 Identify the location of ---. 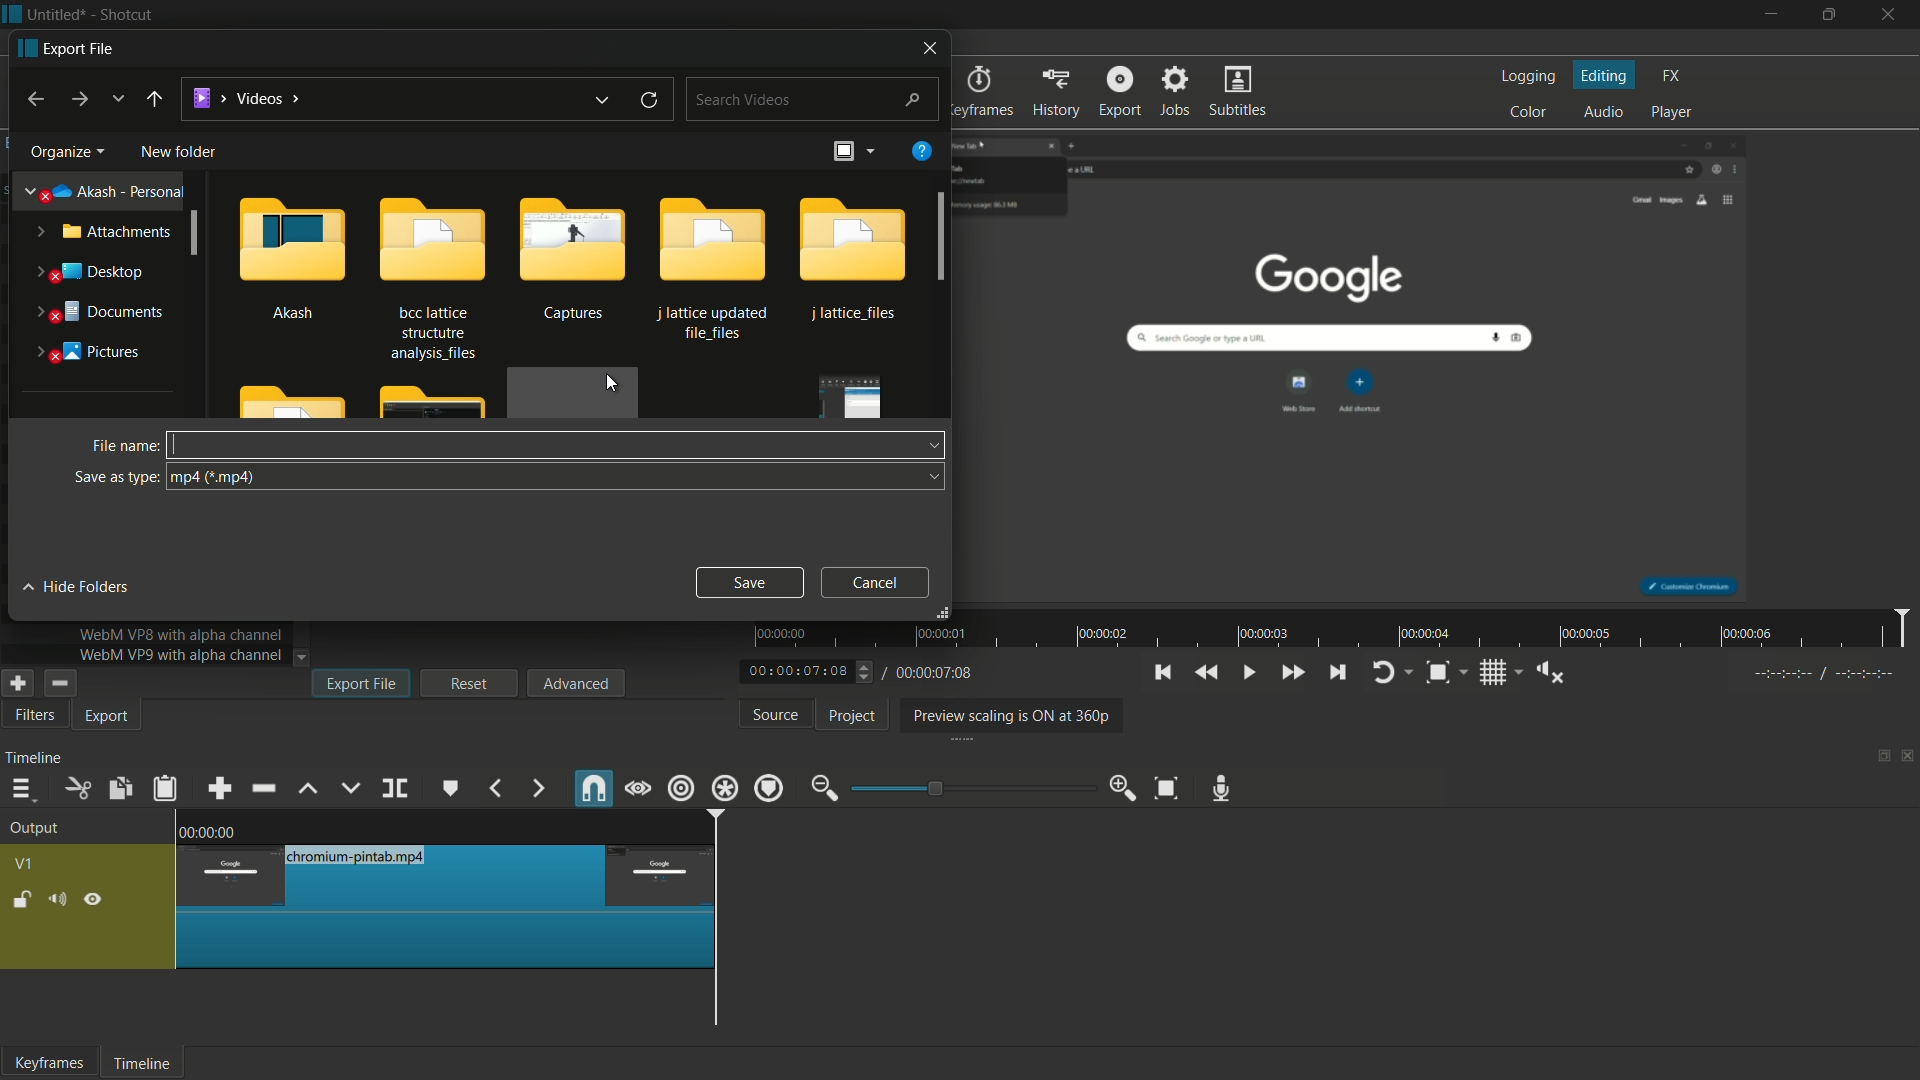
(1822, 673).